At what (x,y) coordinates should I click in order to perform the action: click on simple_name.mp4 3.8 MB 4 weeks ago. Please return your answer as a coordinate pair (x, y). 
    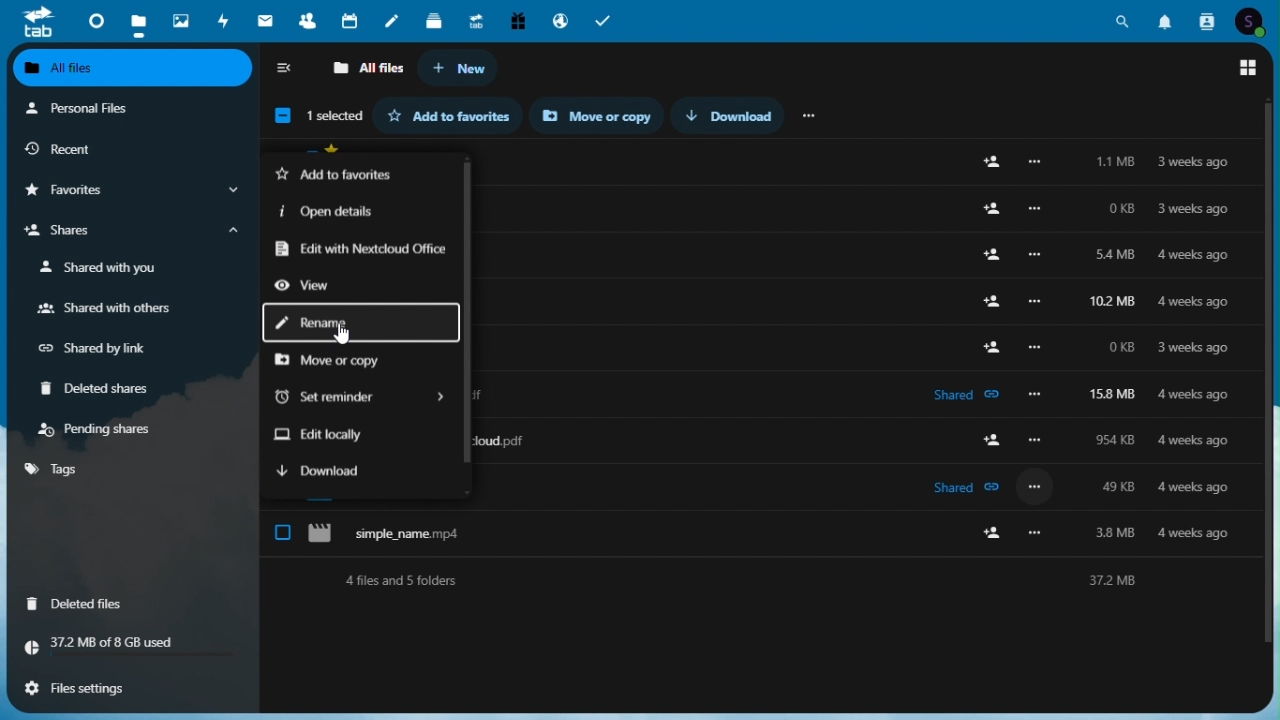
    Looking at the image, I should click on (763, 524).